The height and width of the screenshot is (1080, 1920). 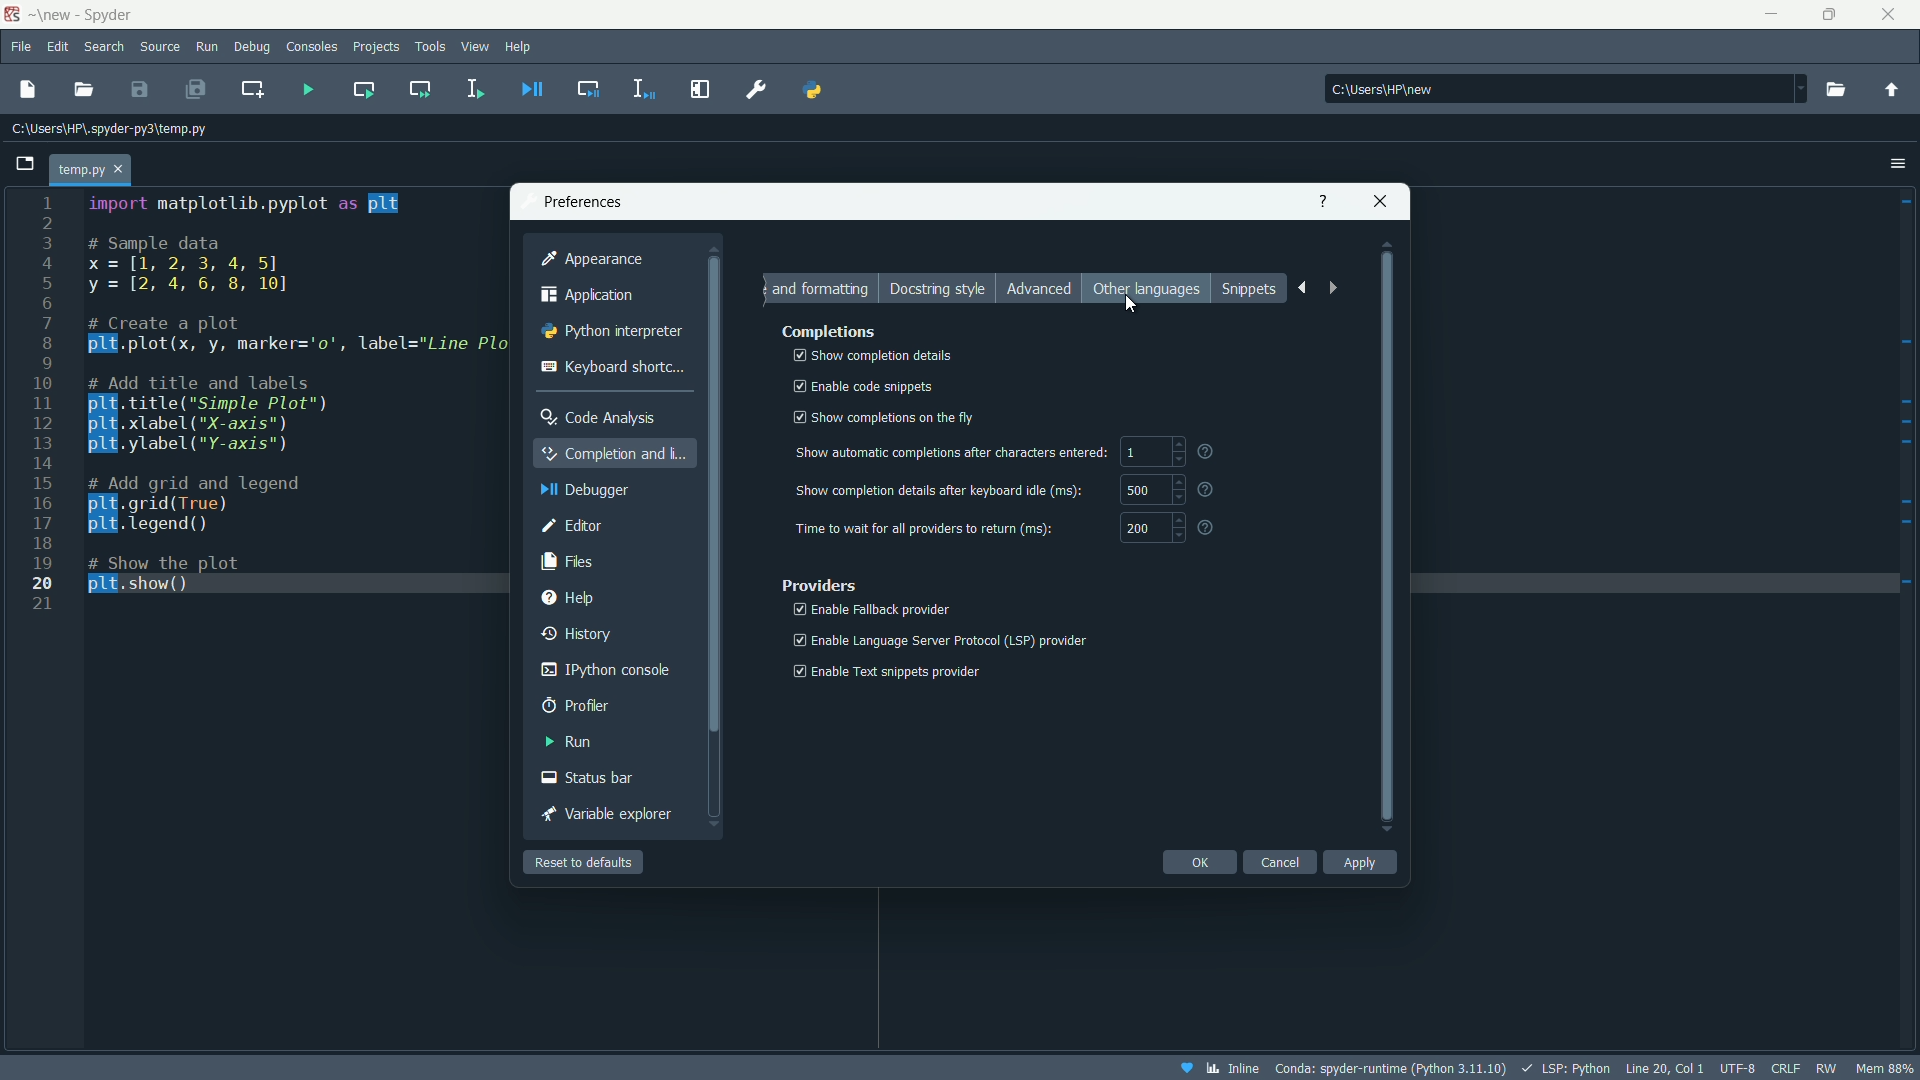 What do you see at coordinates (598, 417) in the screenshot?
I see `code analysis` at bounding box center [598, 417].